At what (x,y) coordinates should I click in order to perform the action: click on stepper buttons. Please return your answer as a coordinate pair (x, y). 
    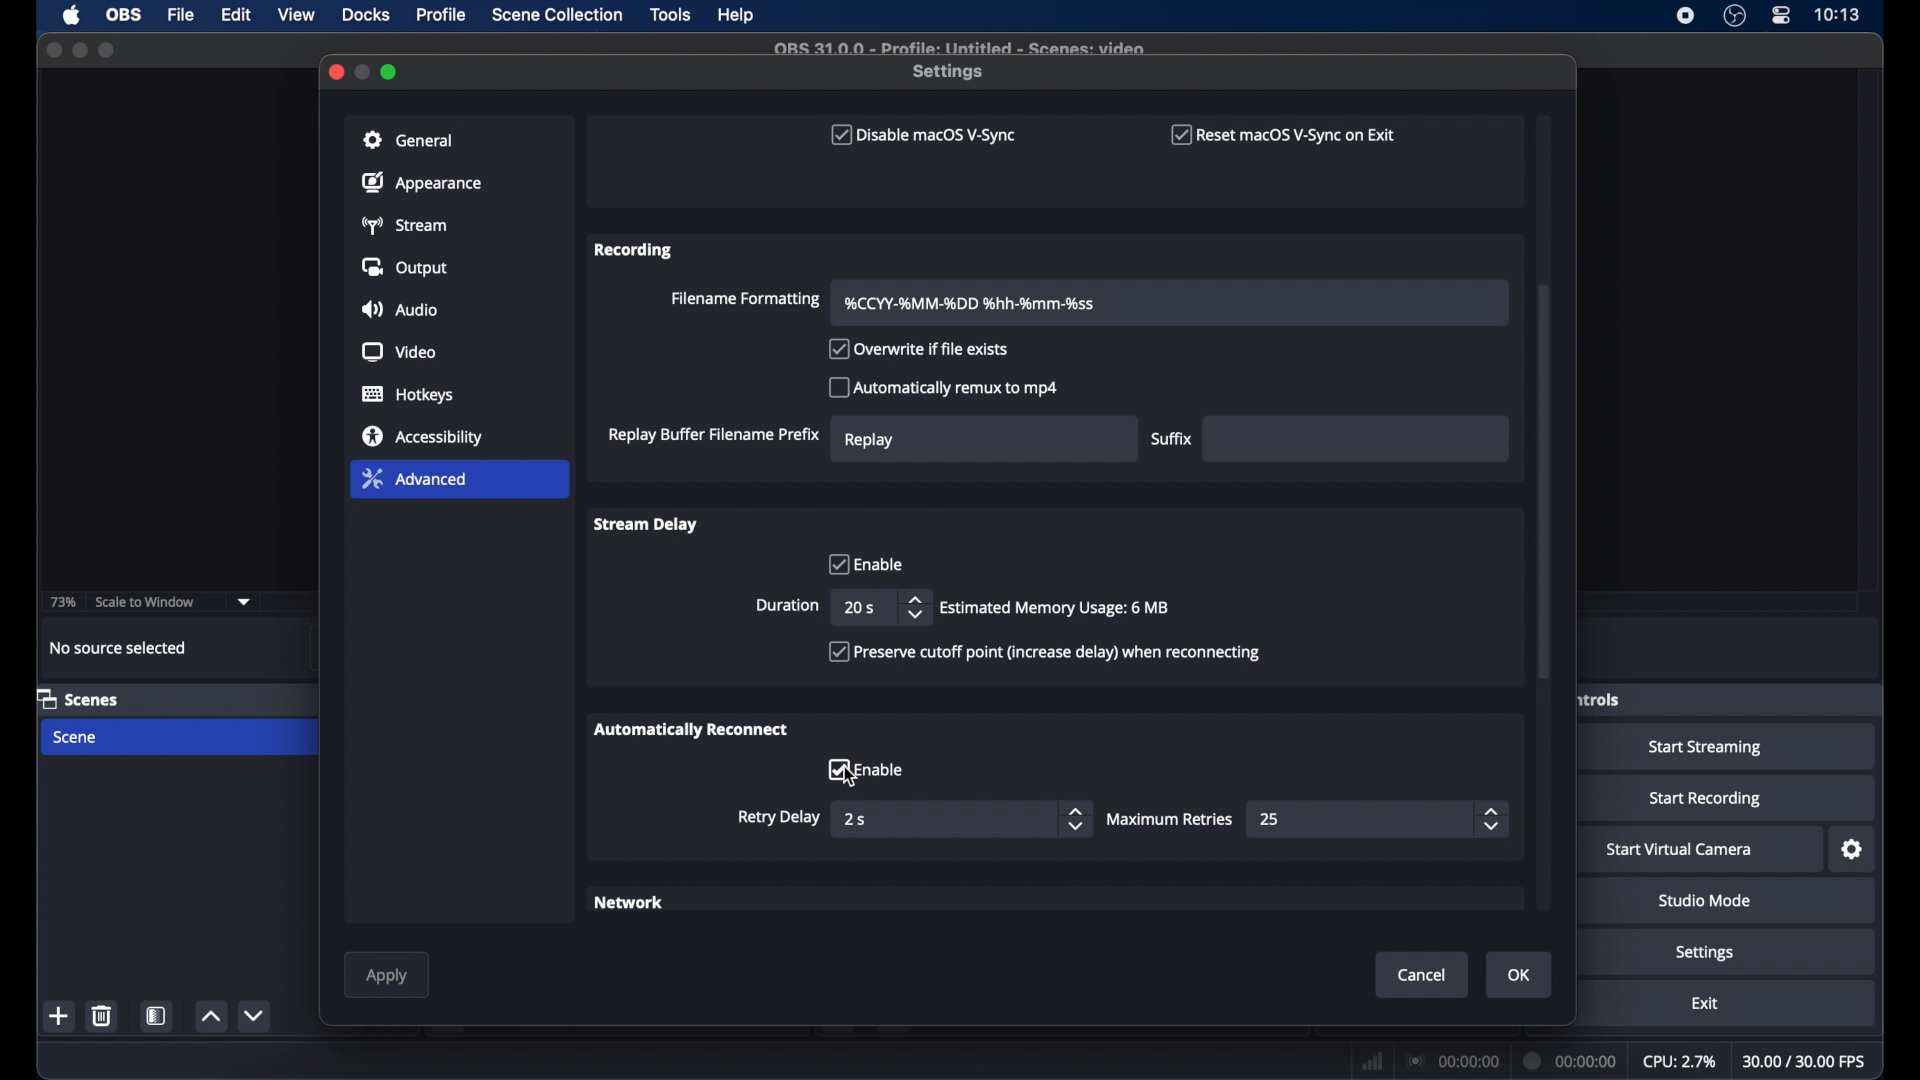
    Looking at the image, I should click on (1074, 819).